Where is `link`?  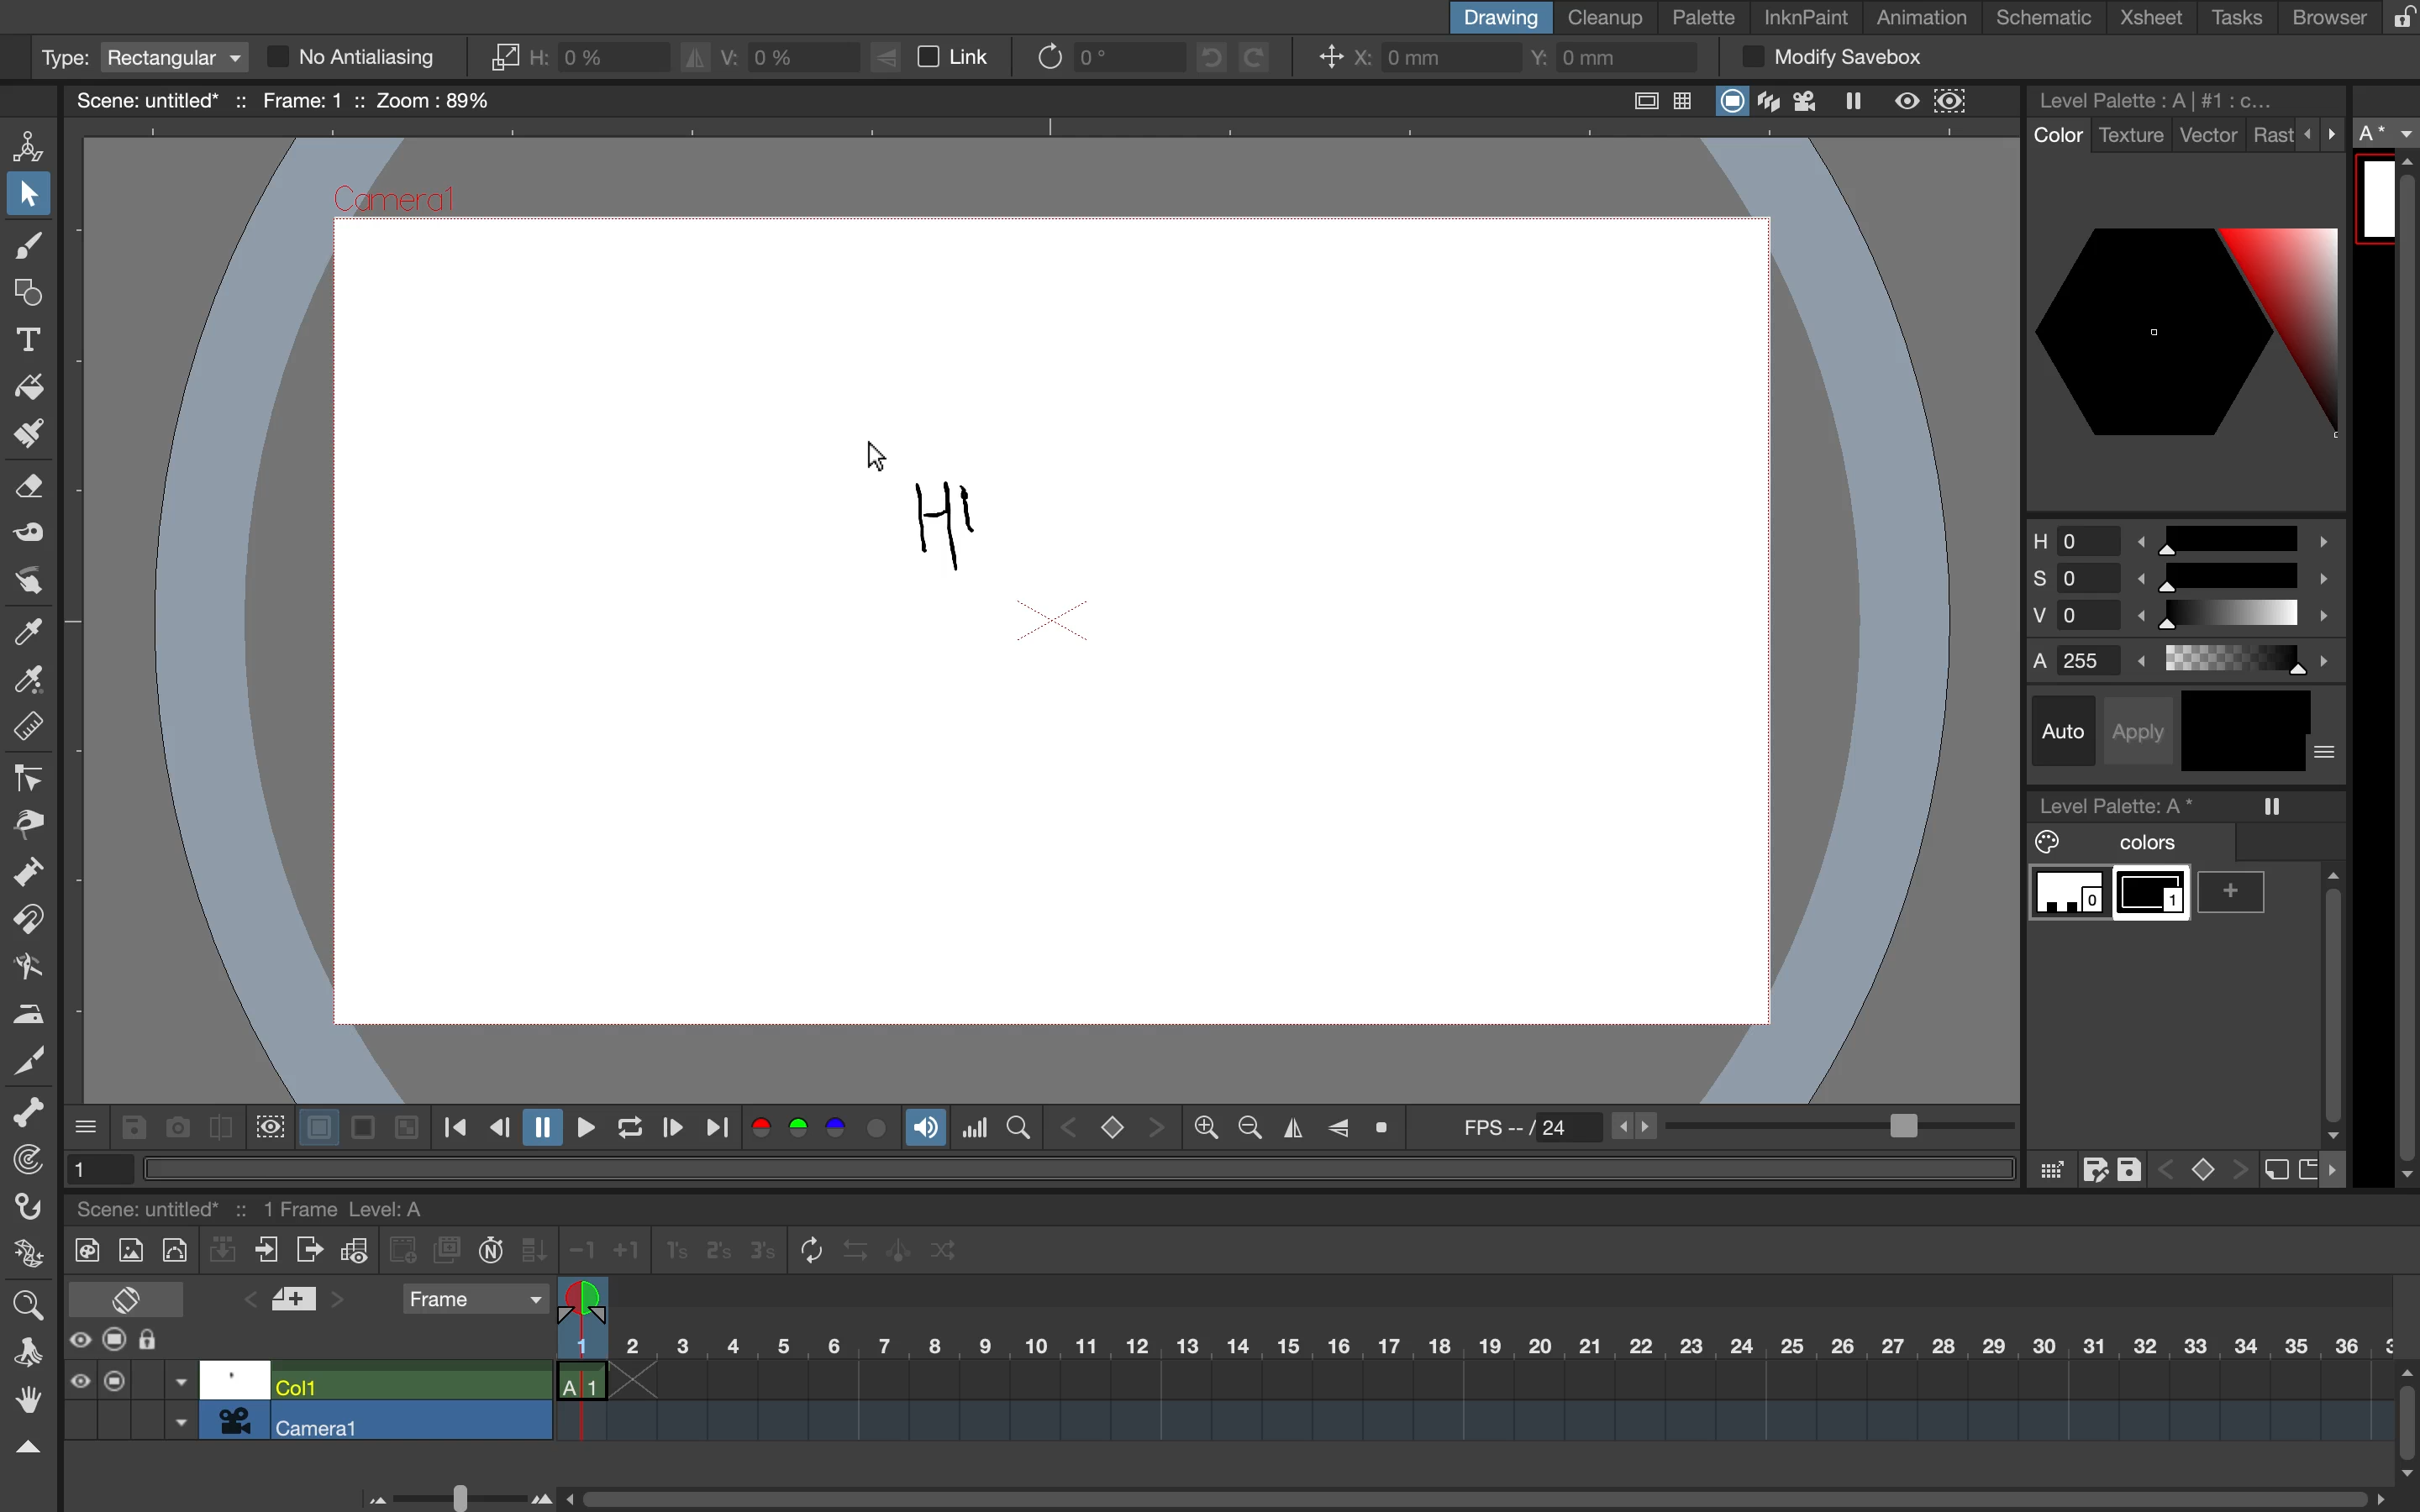 link is located at coordinates (943, 58).